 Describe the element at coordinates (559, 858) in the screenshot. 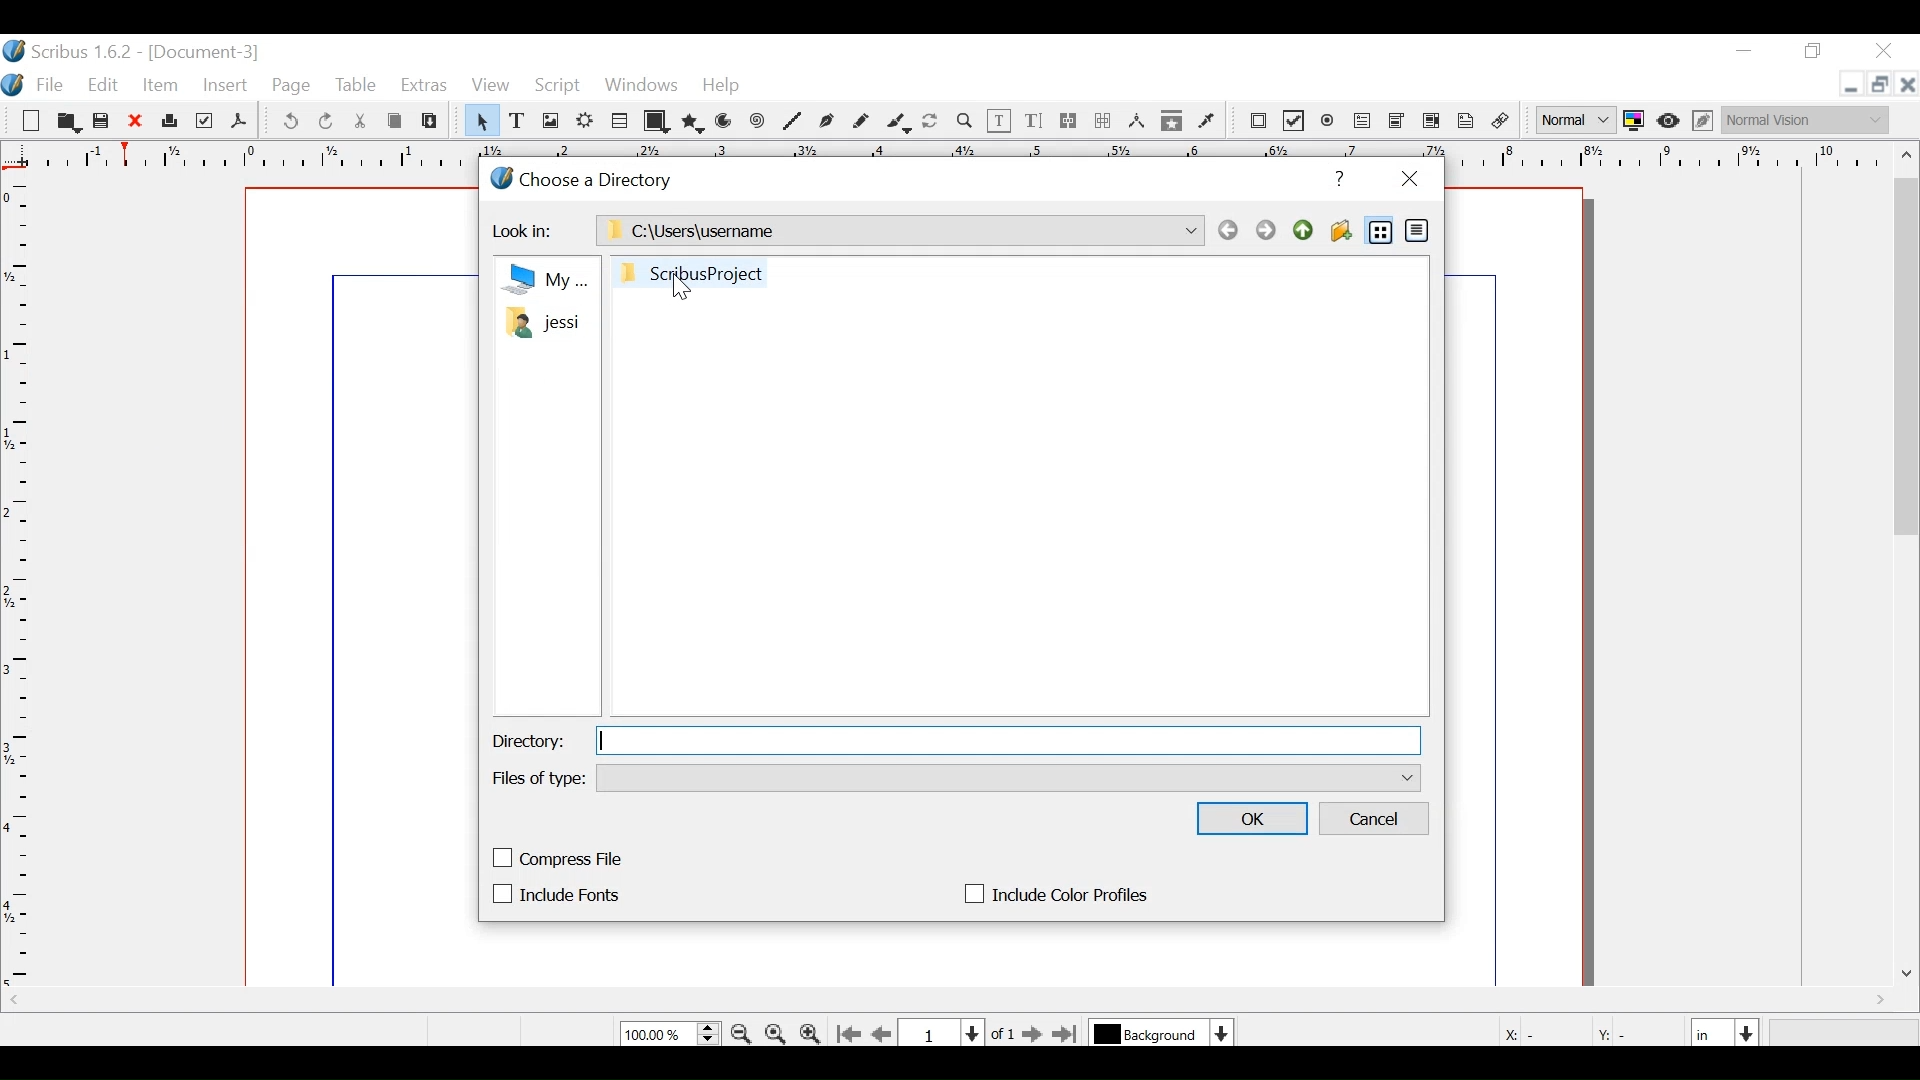

I see `(un)check compress file` at that location.